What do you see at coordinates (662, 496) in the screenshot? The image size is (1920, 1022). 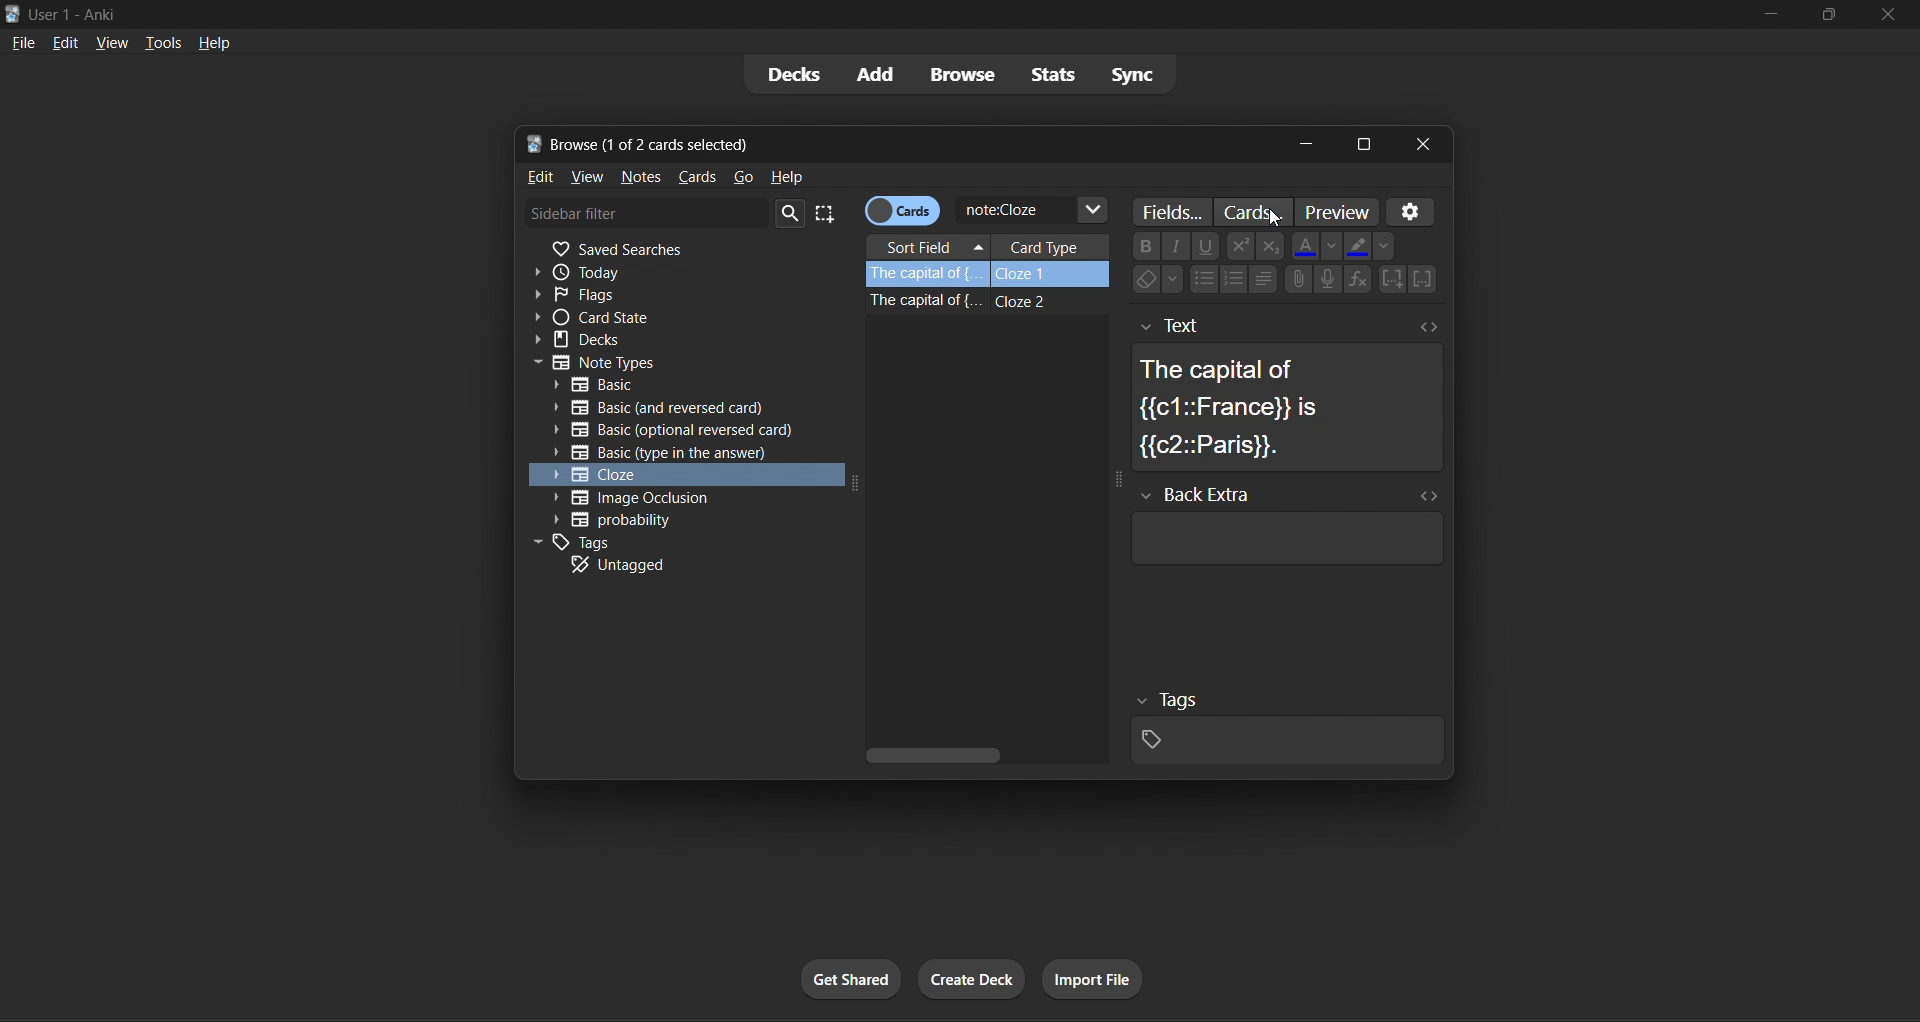 I see `image occlusion` at bounding box center [662, 496].